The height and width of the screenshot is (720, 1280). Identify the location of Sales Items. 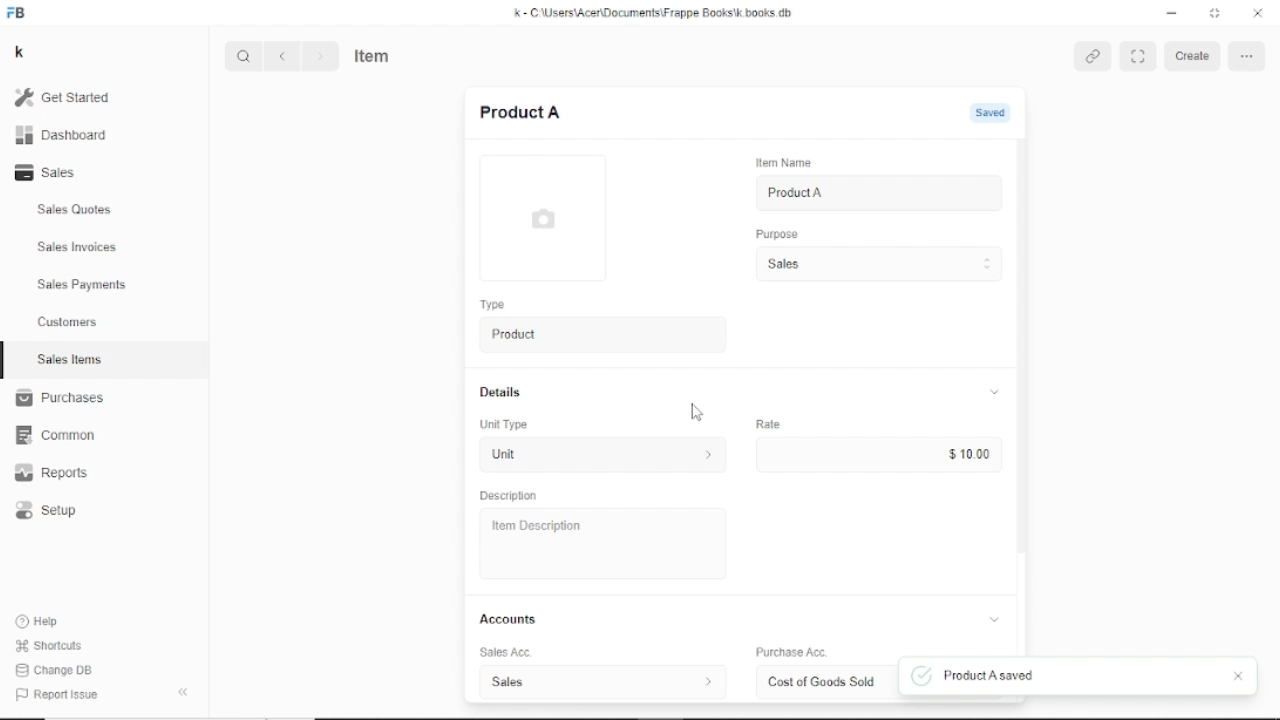
(70, 359).